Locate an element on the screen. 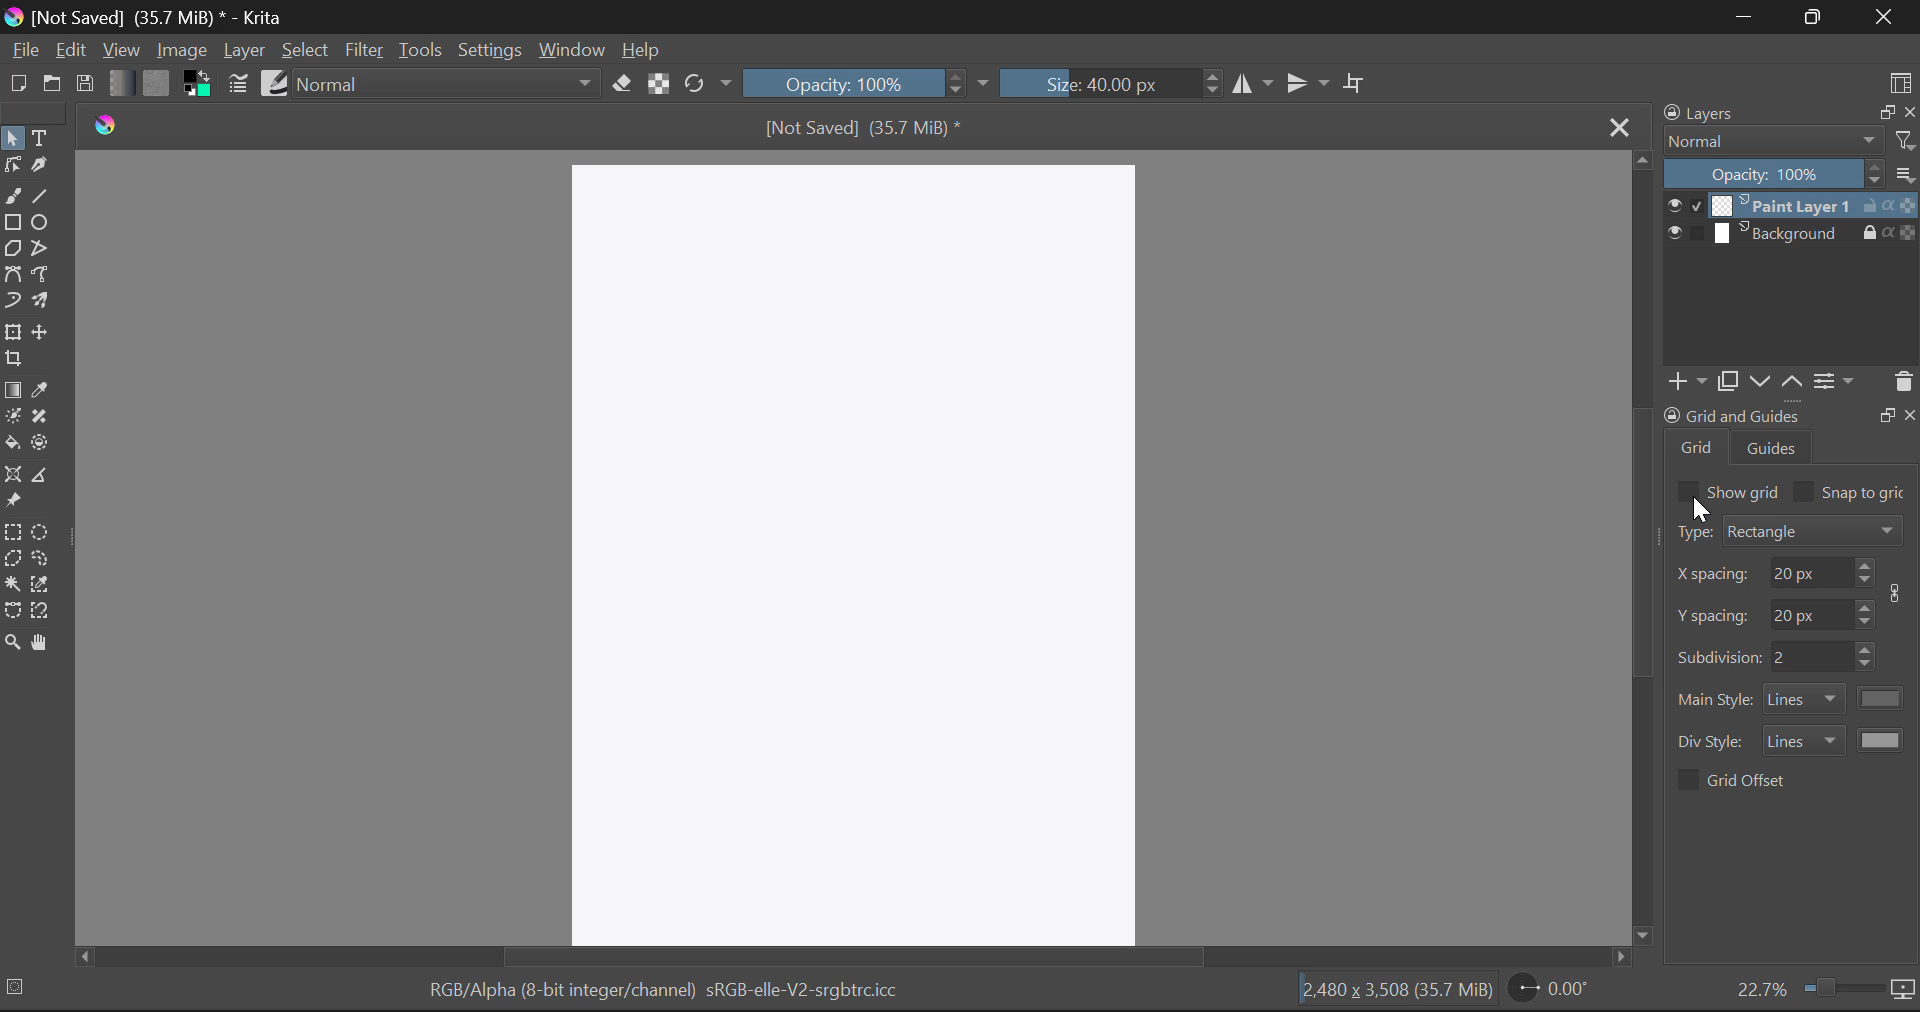  settings is located at coordinates (1834, 380).